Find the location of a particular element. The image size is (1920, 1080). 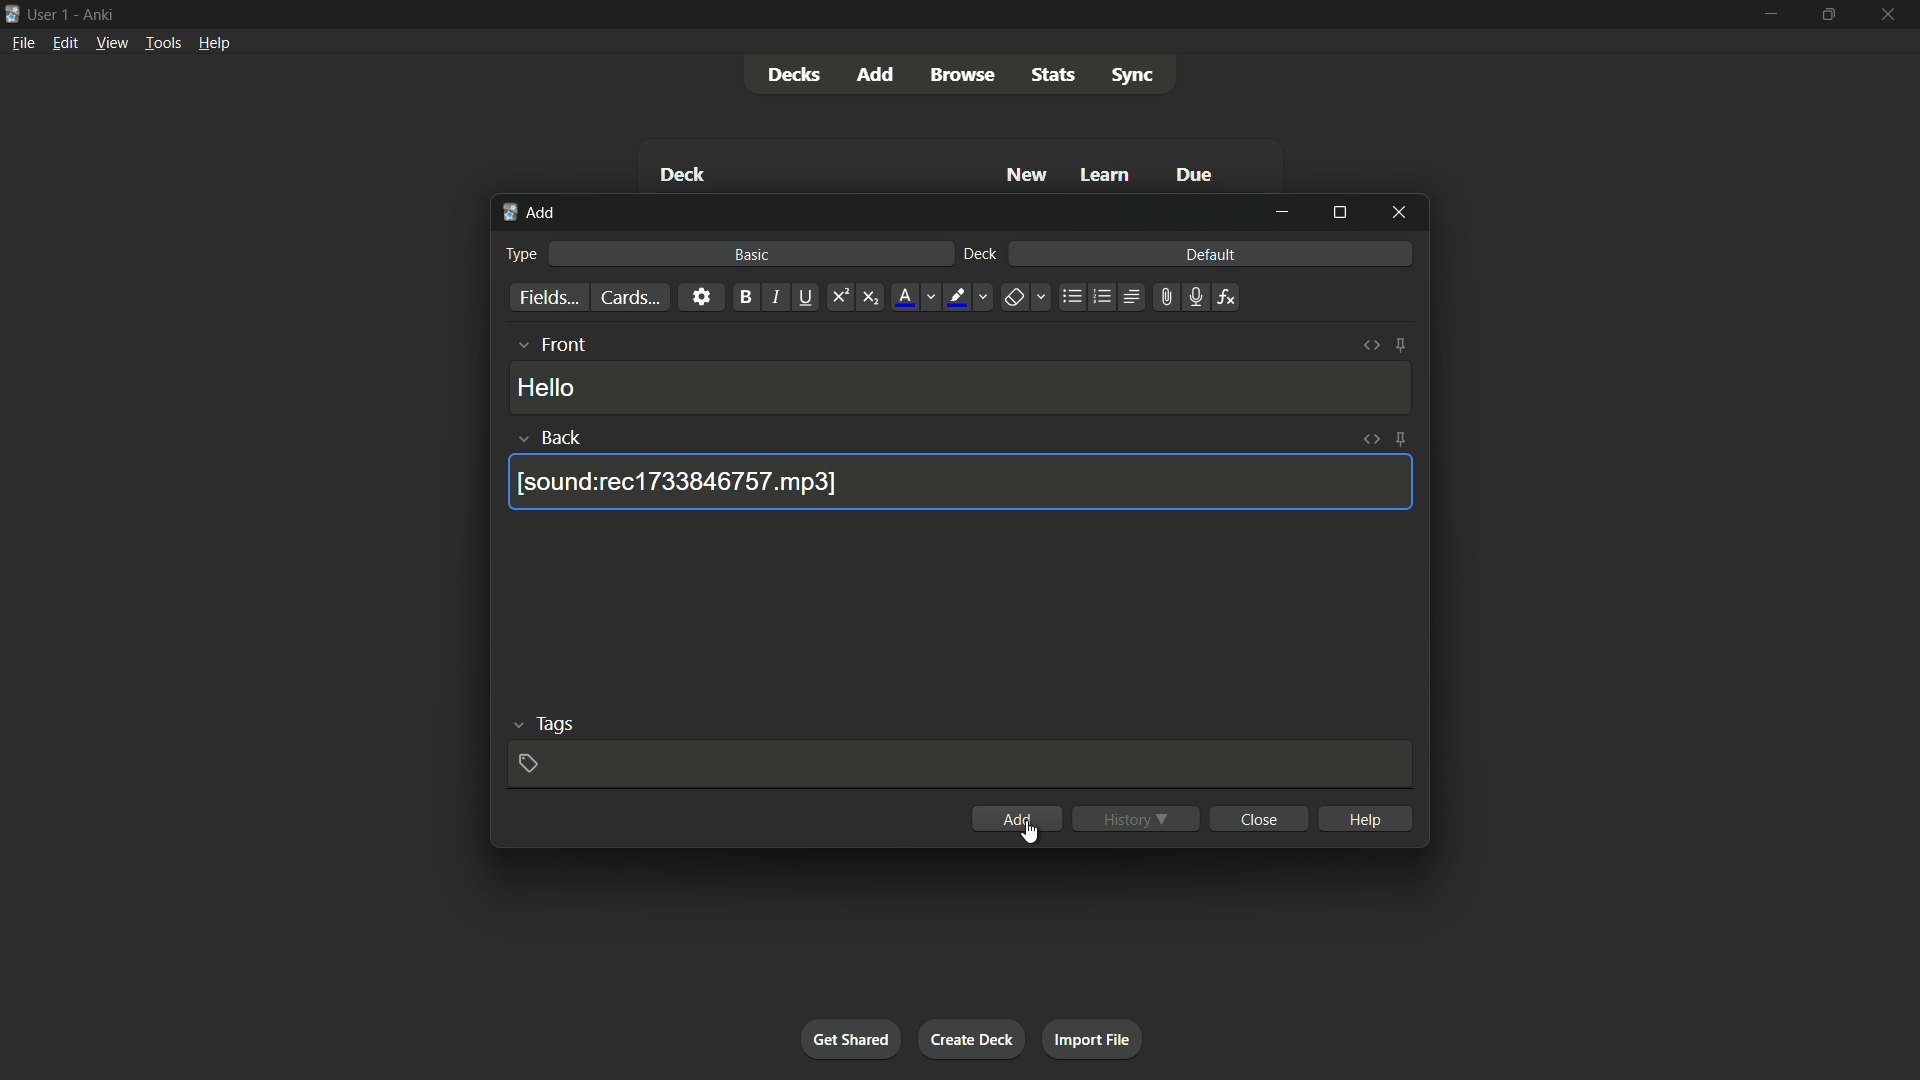

remove formatting is located at coordinates (1027, 298).